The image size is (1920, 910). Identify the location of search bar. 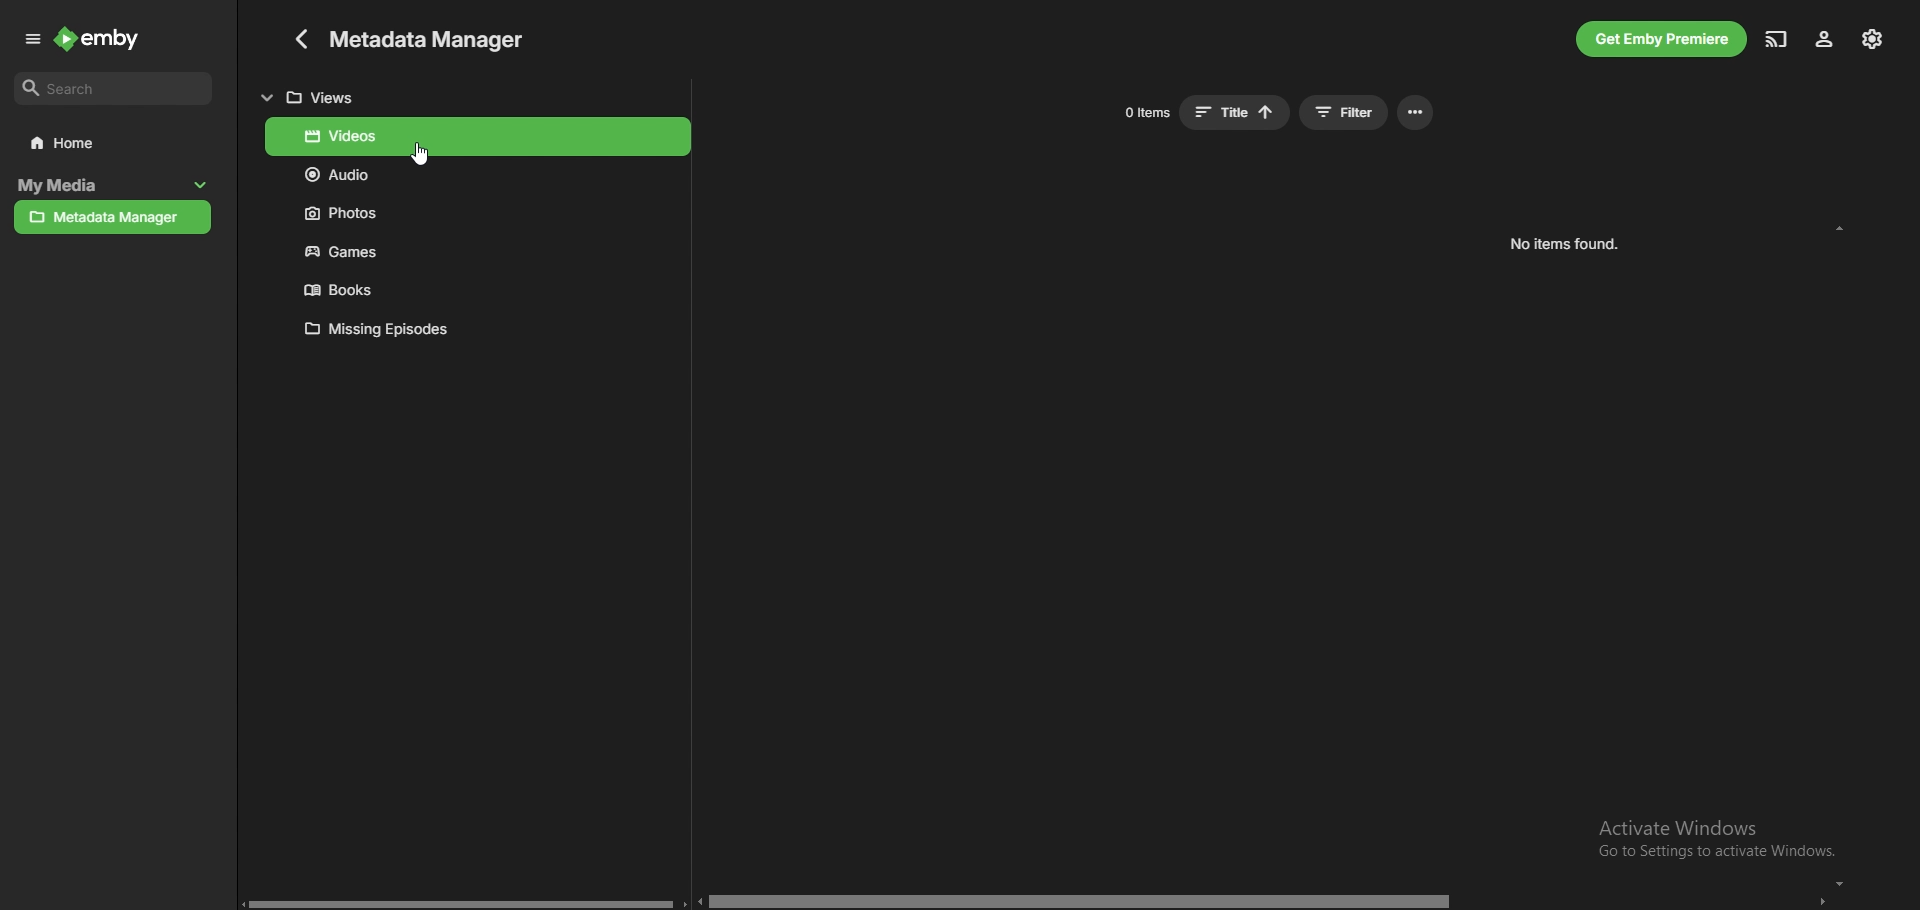
(114, 89).